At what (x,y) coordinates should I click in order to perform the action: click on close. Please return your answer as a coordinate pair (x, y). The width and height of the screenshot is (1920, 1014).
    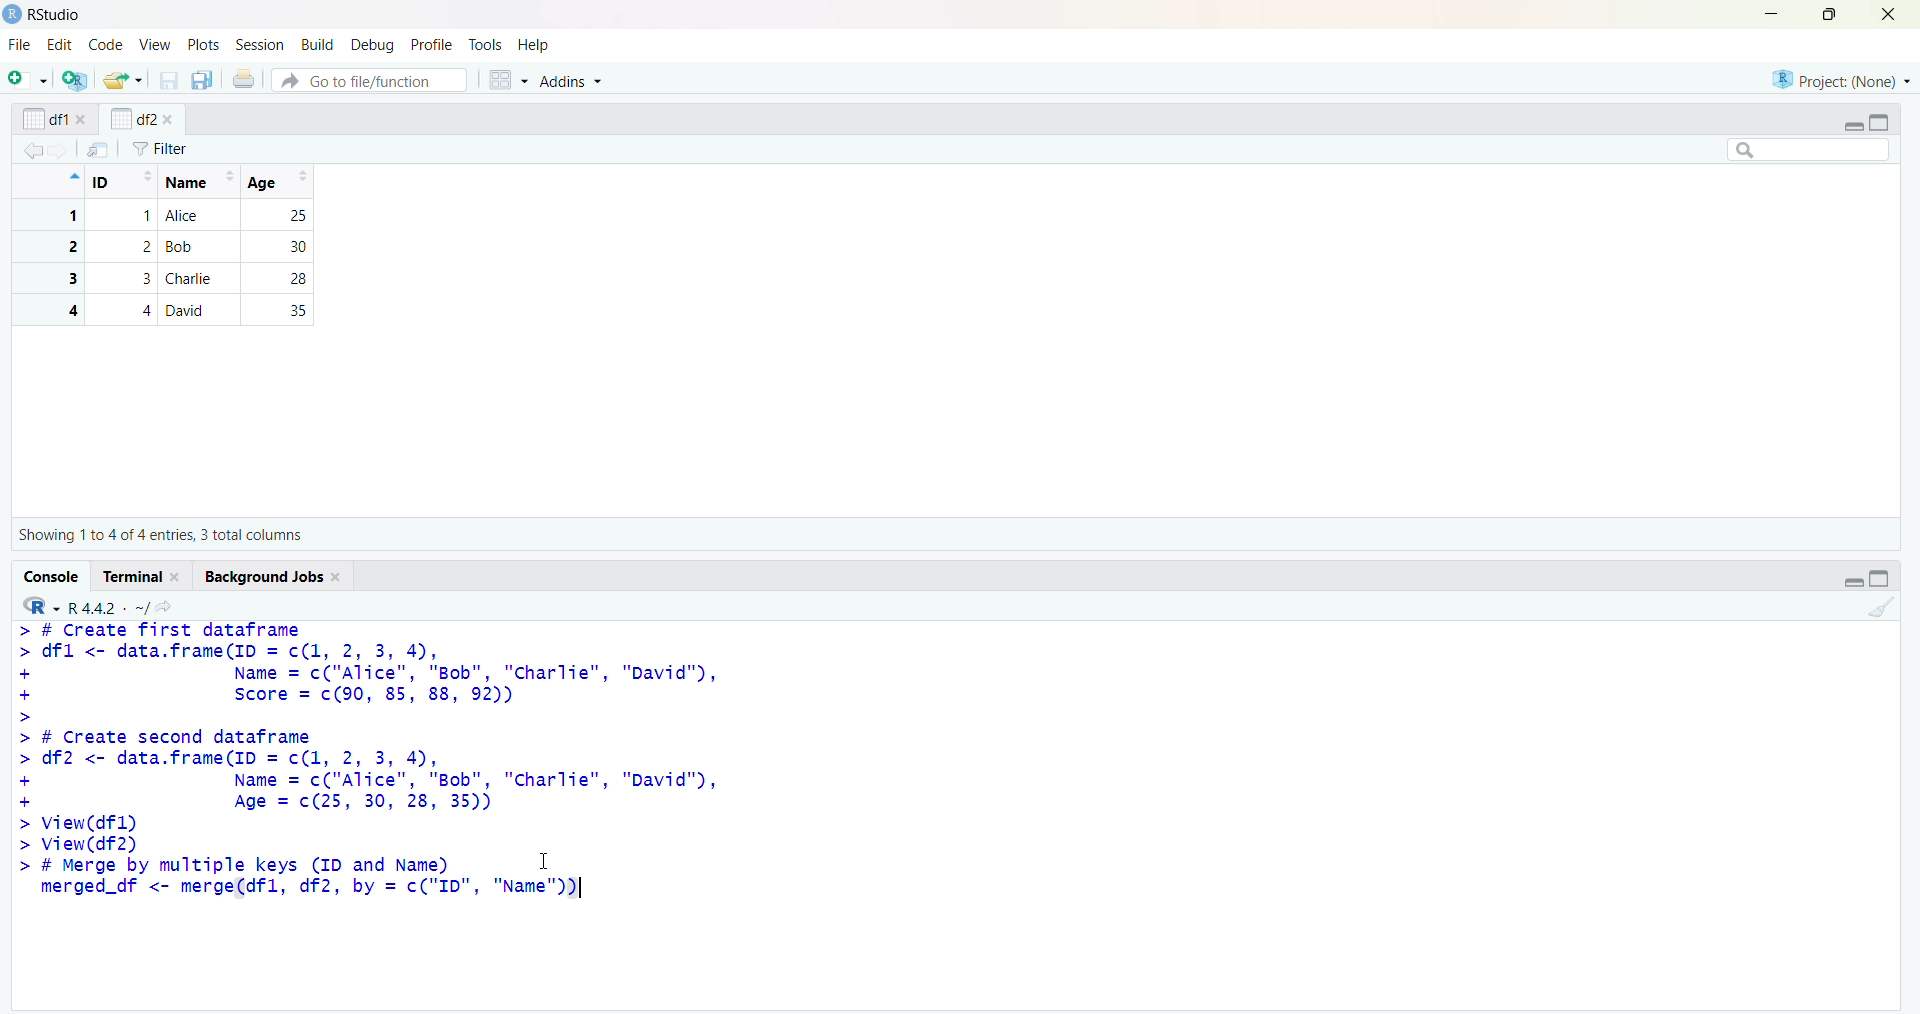
    Looking at the image, I should click on (1889, 14).